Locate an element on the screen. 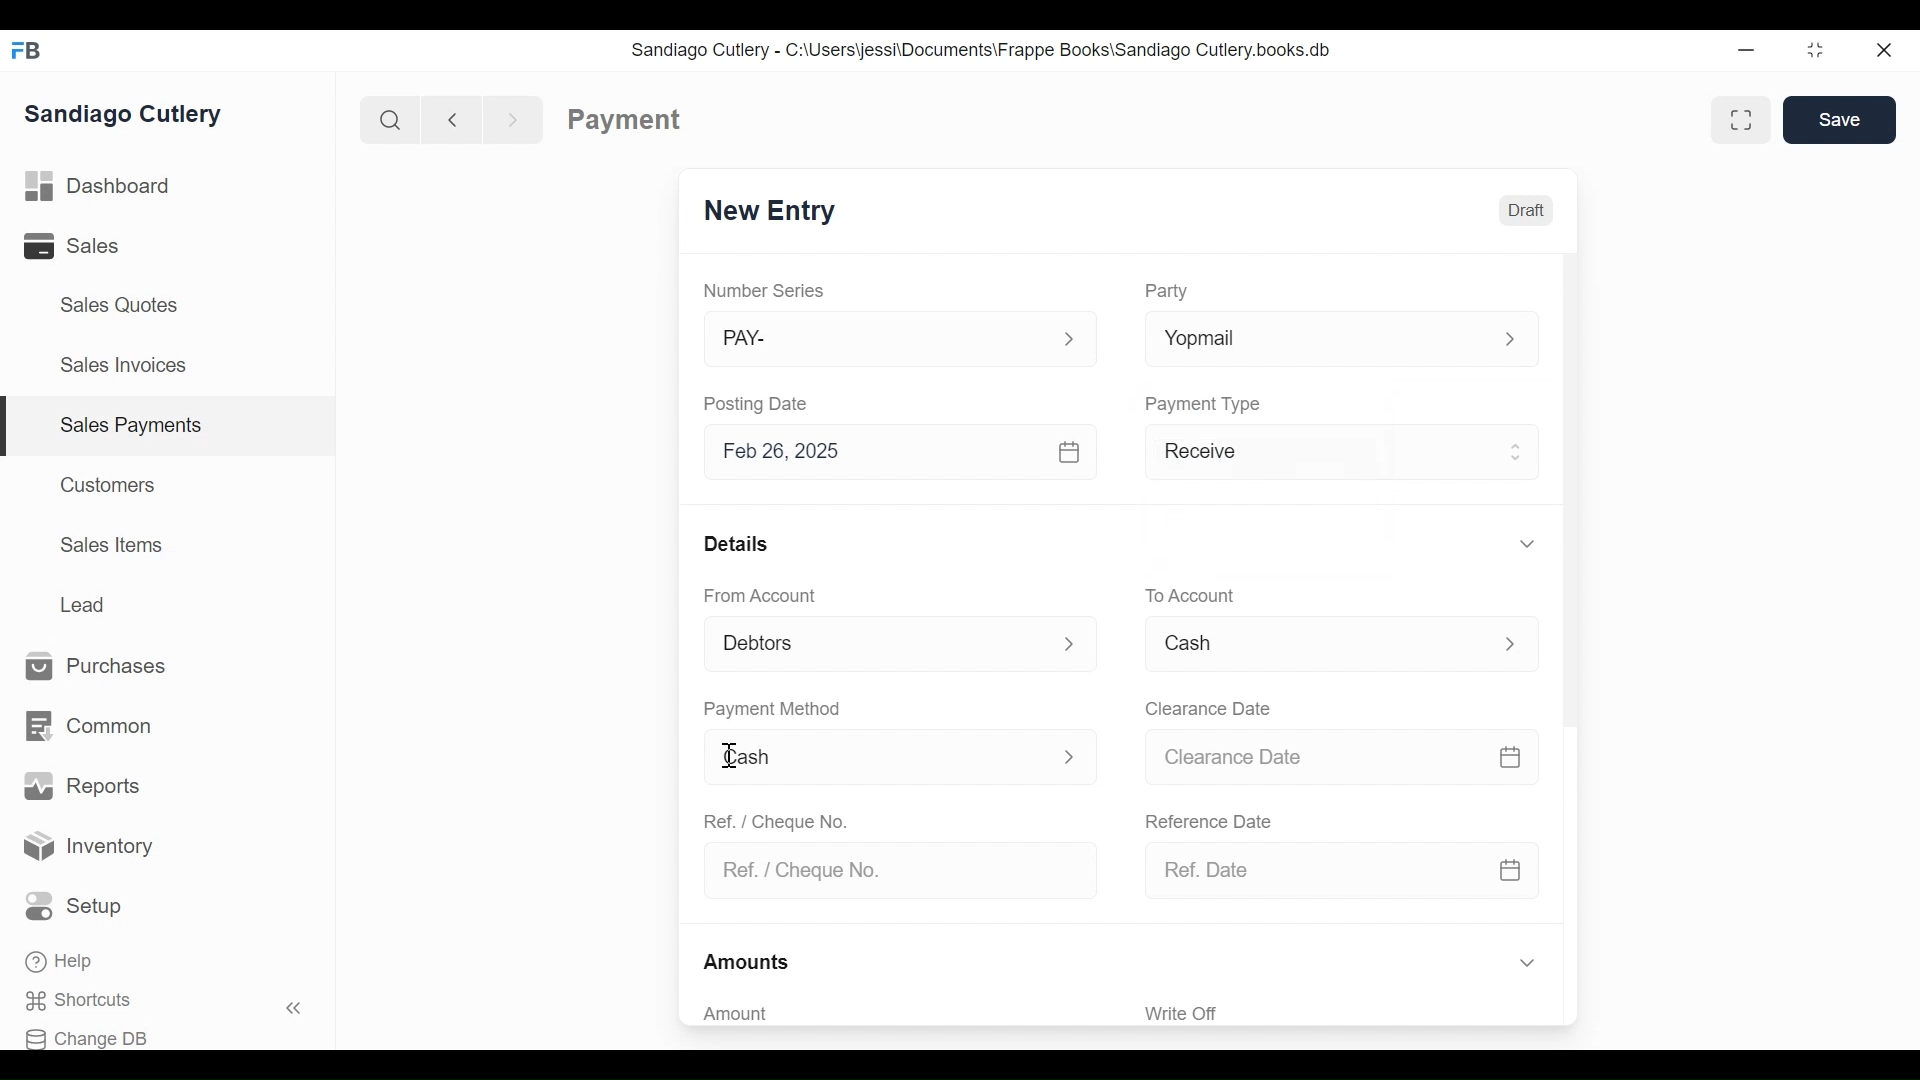 The height and width of the screenshot is (1080, 1920). Inventory is located at coordinates (90, 847).